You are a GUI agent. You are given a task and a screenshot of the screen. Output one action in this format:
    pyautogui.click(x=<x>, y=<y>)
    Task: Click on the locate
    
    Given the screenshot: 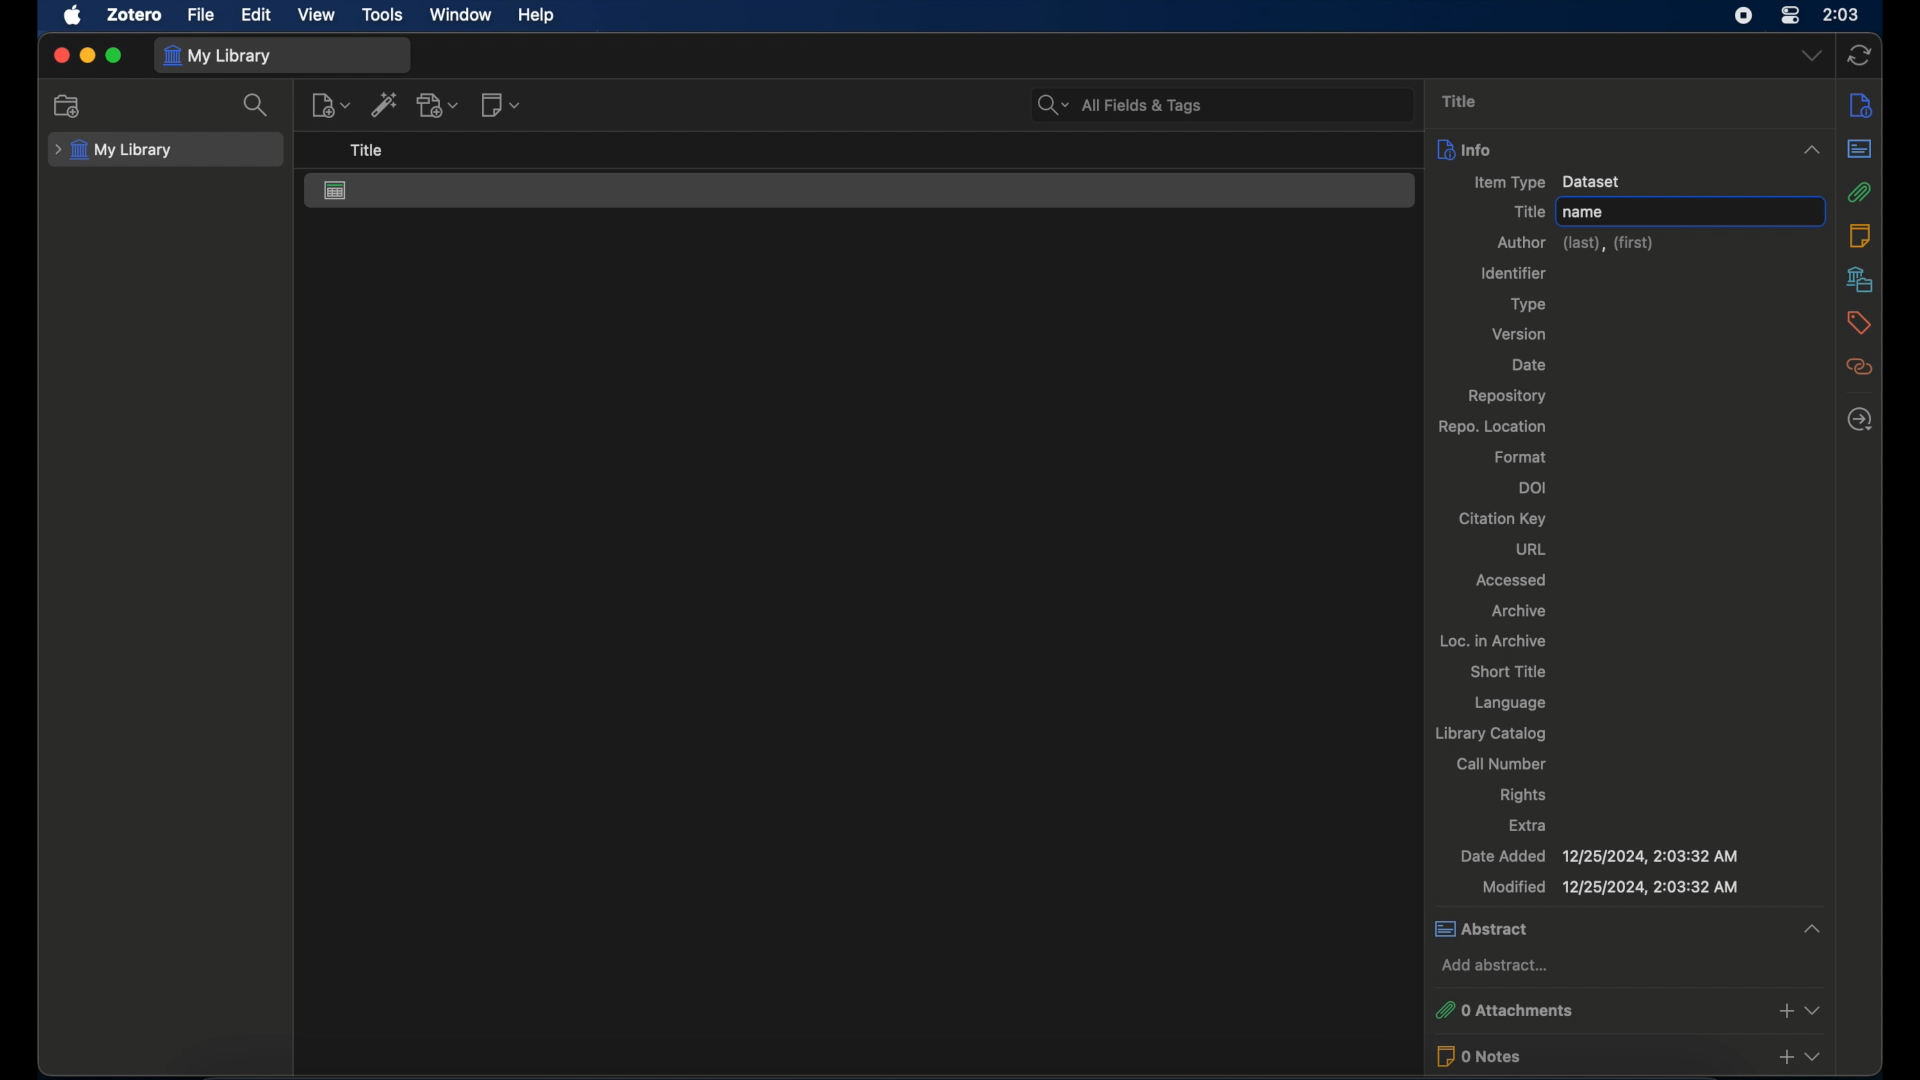 What is the action you would take?
    pyautogui.click(x=1859, y=419)
    